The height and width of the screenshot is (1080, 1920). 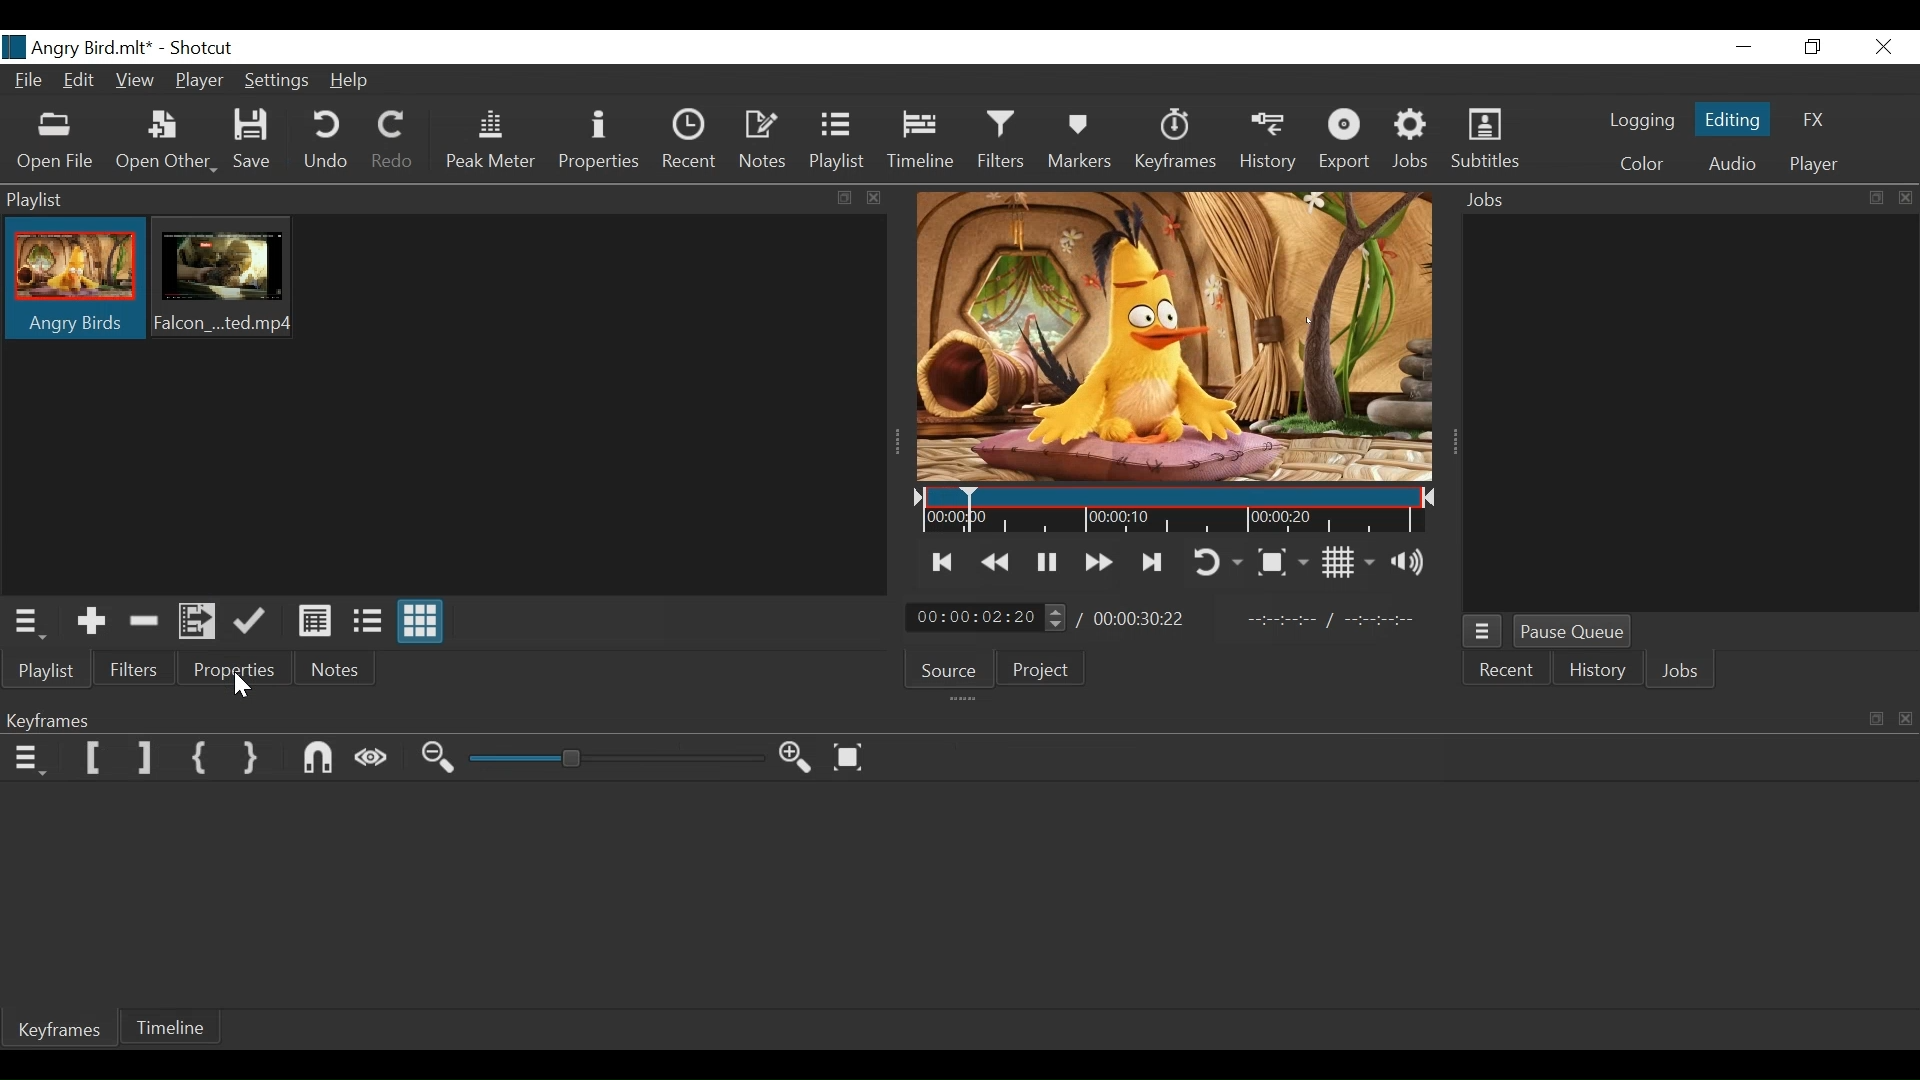 I want to click on Clip, so click(x=221, y=279).